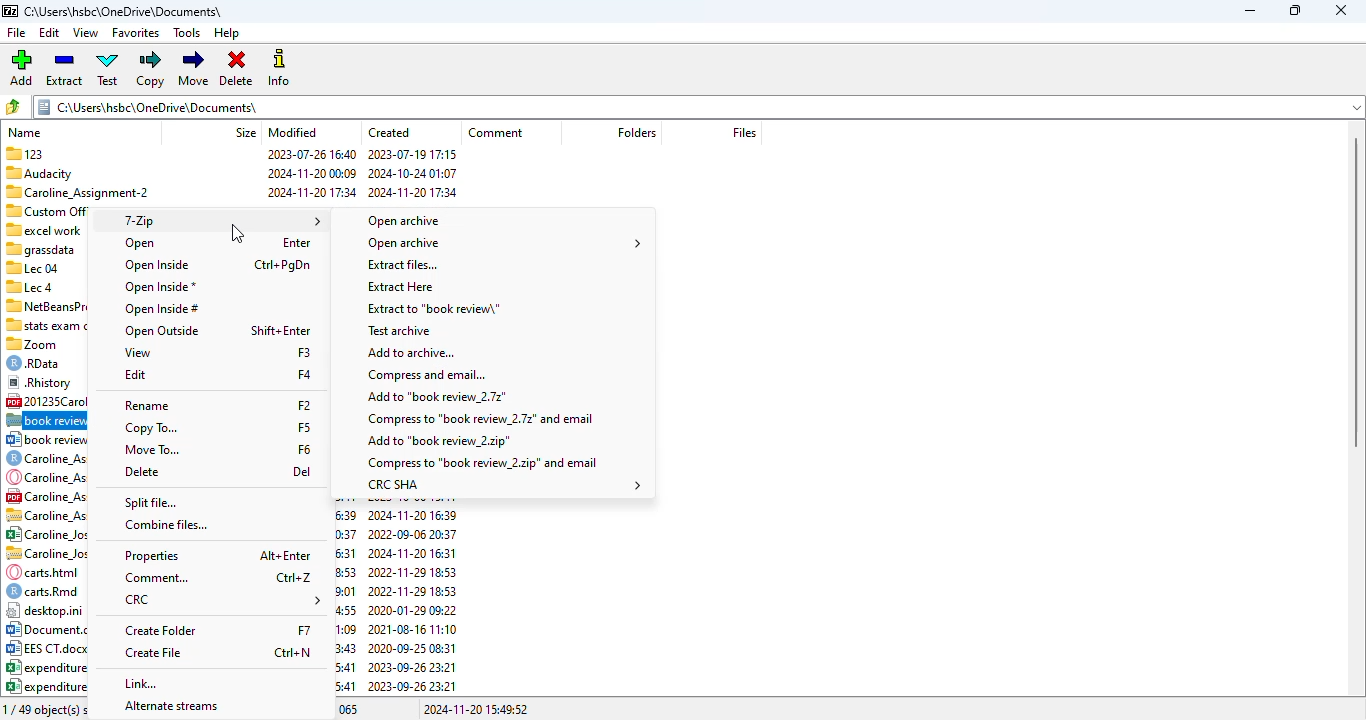 This screenshot has width=1366, height=720. What do you see at coordinates (10, 12) in the screenshot?
I see `logo` at bounding box center [10, 12].